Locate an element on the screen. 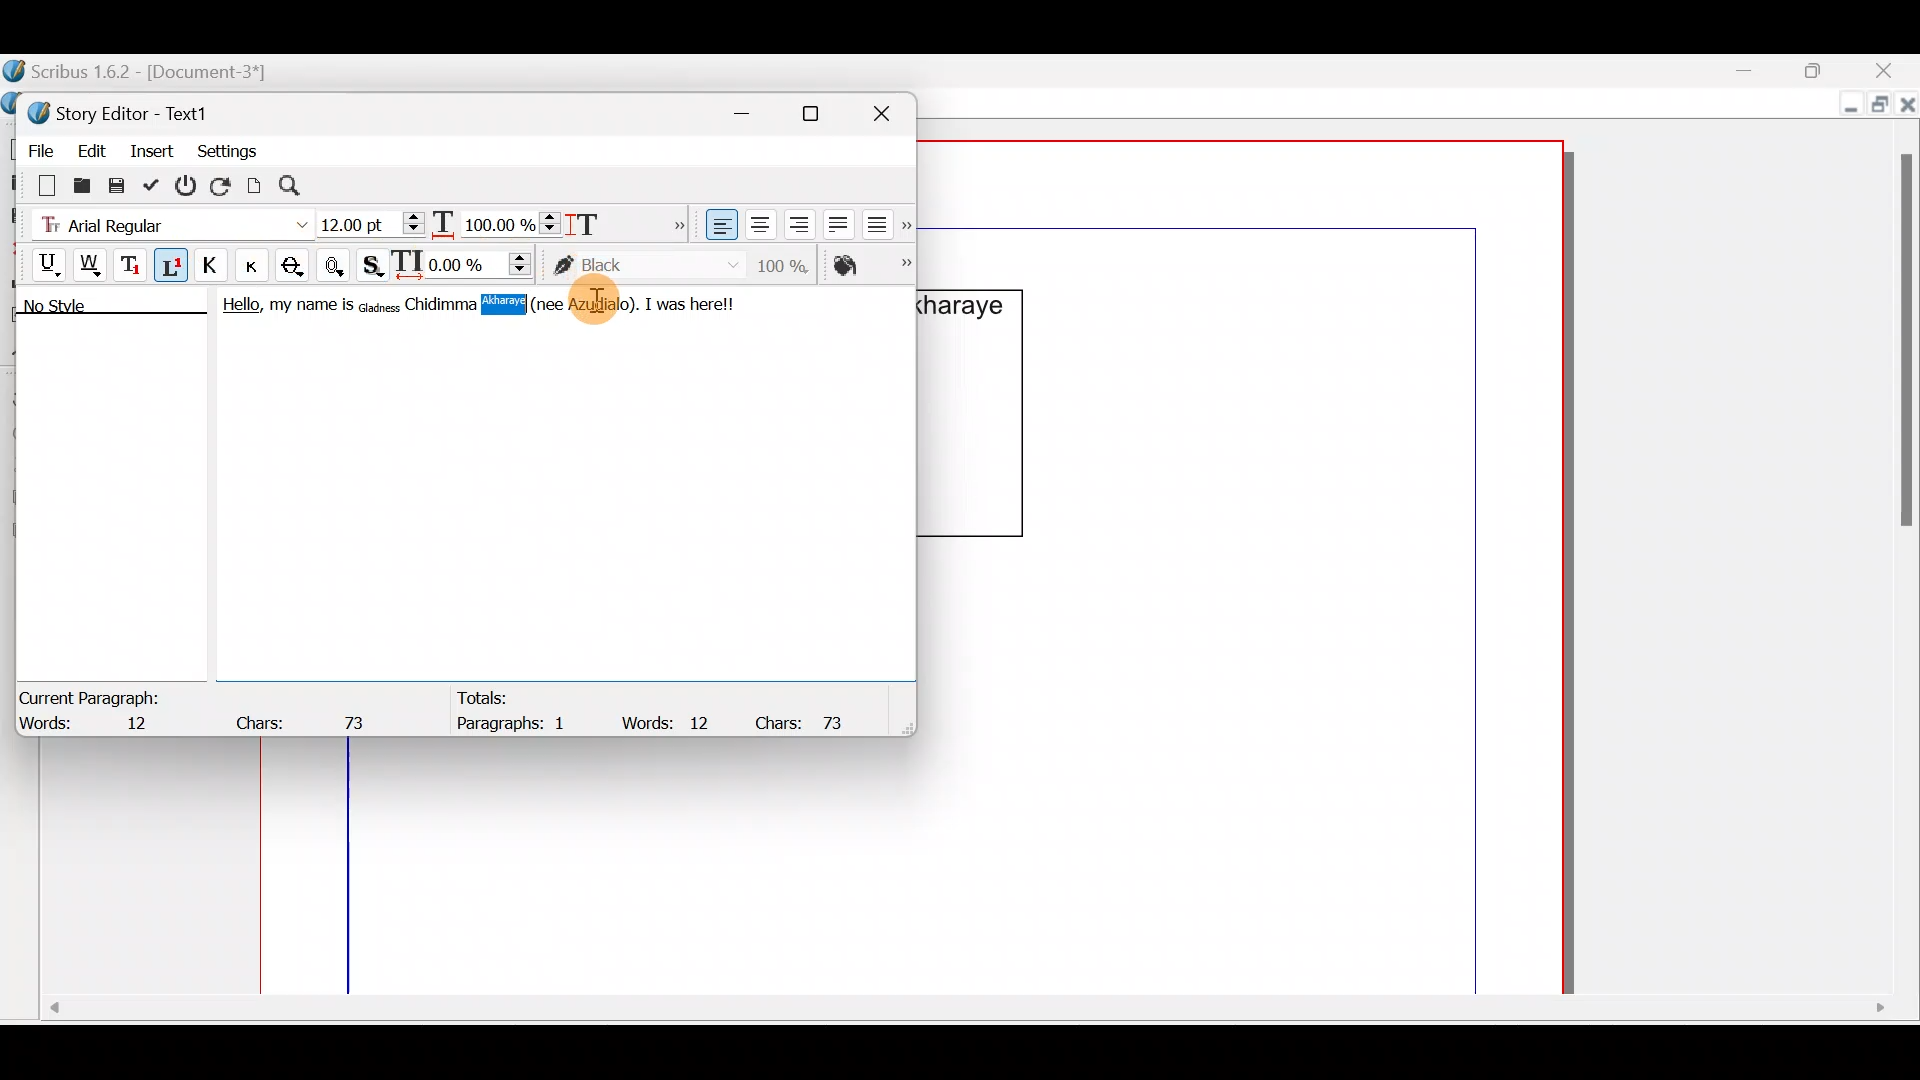 The image size is (1920, 1080). Strike out is located at coordinates (298, 266).